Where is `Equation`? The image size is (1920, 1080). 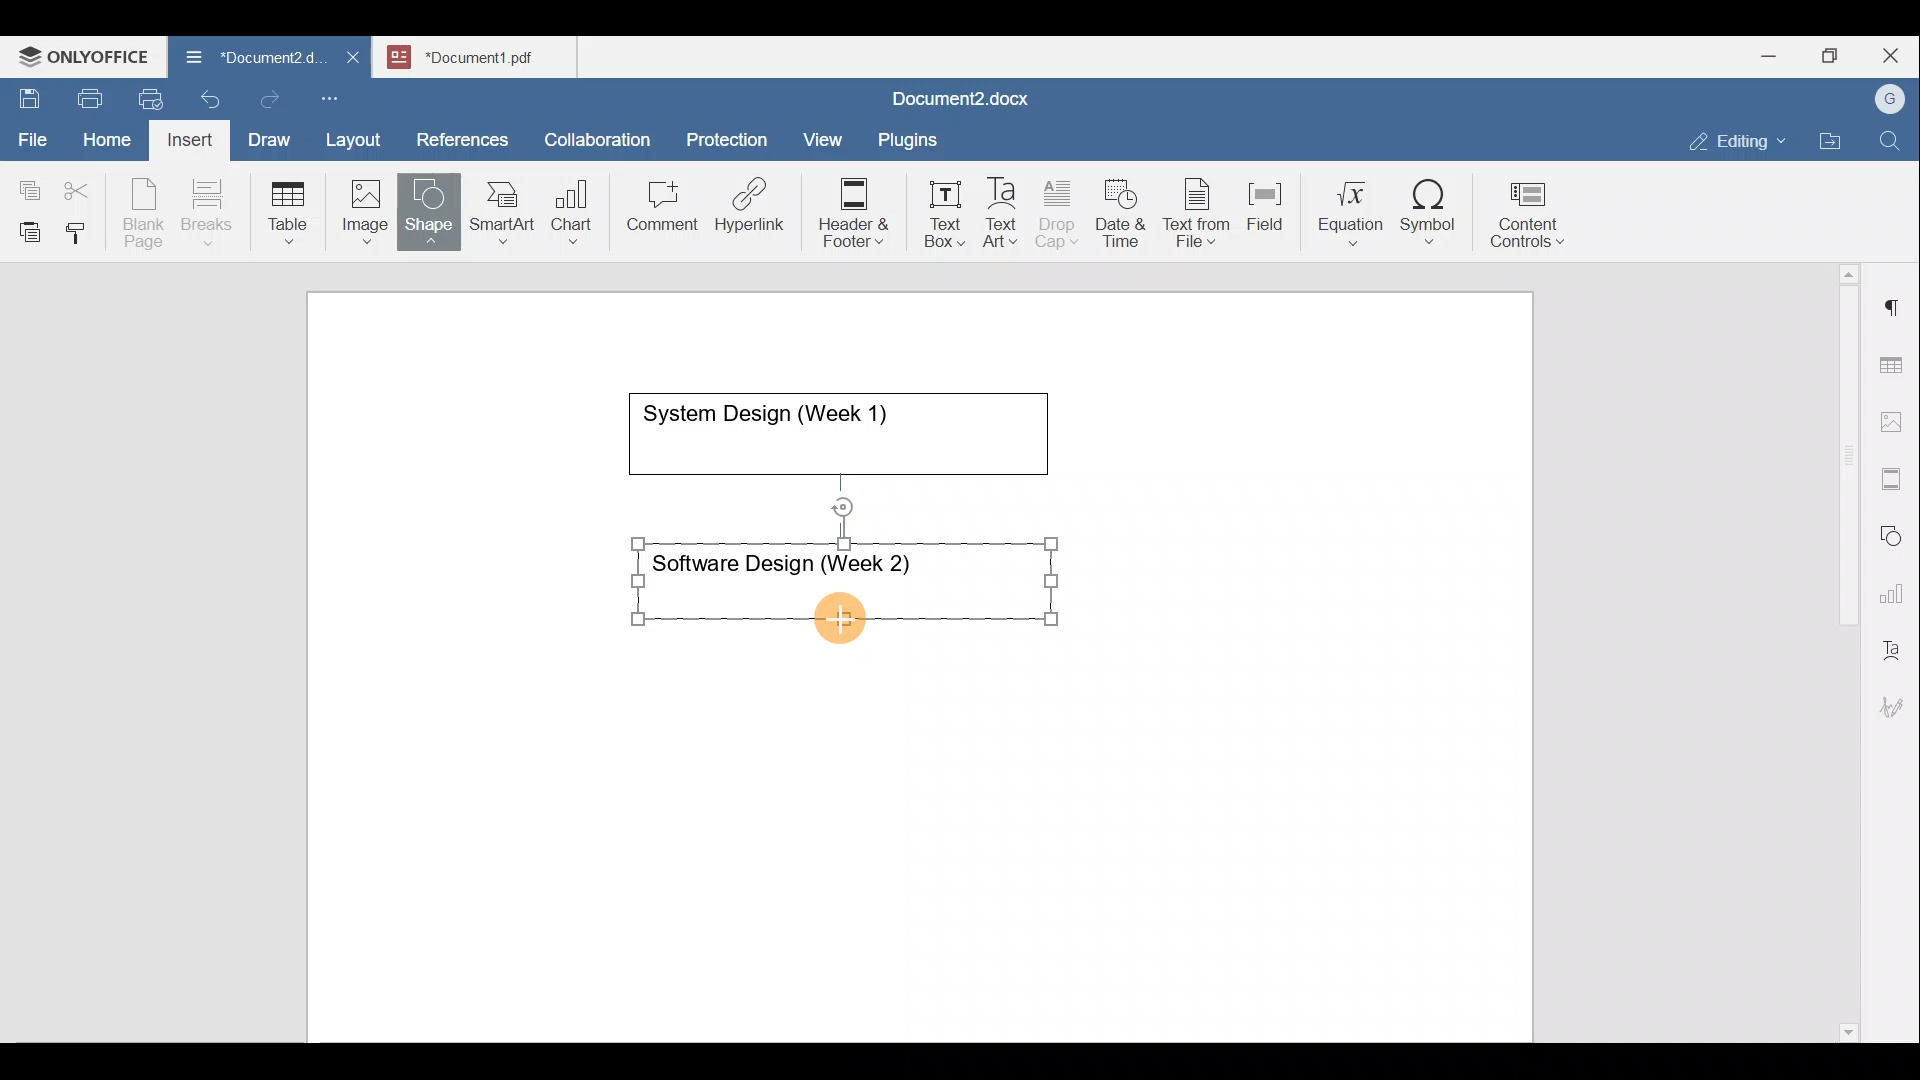
Equation is located at coordinates (1355, 212).